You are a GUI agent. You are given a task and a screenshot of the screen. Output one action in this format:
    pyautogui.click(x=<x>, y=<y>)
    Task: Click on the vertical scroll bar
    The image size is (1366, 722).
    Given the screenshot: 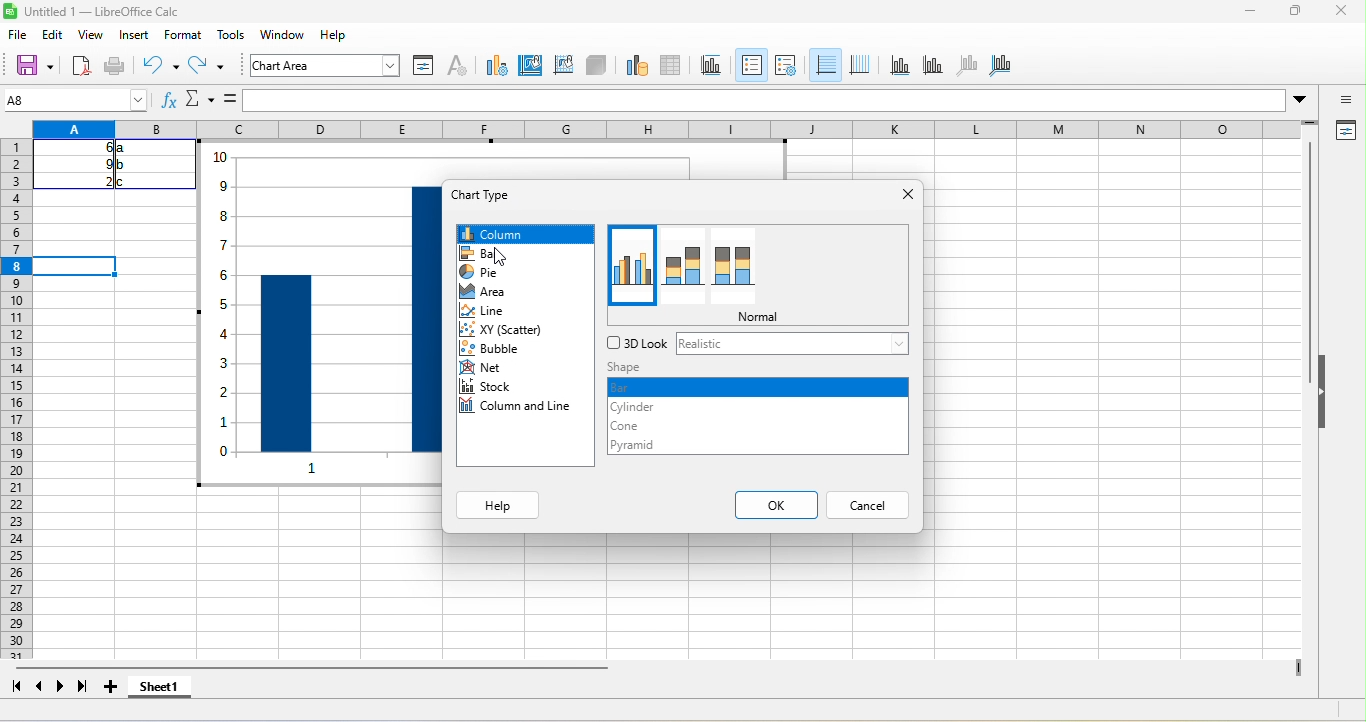 What is the action you would take?
    pyautogui.click(x=1307, y=294)
    